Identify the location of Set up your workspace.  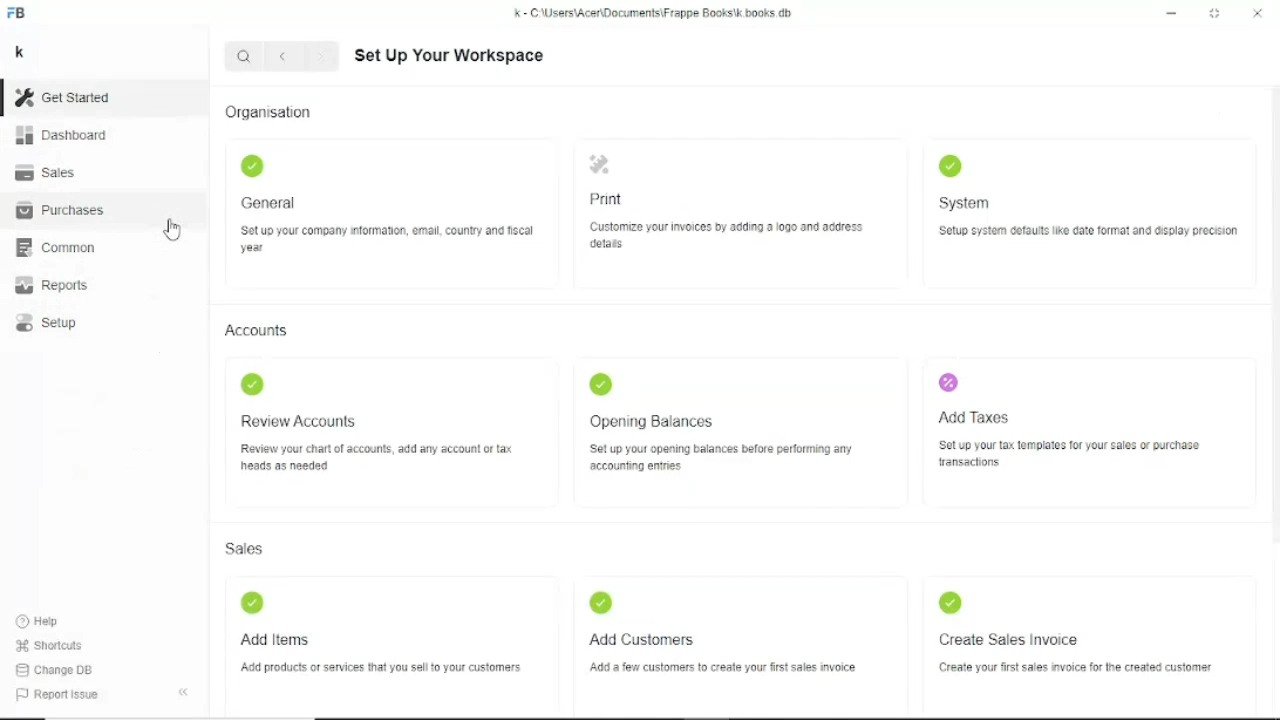
(449, 55).